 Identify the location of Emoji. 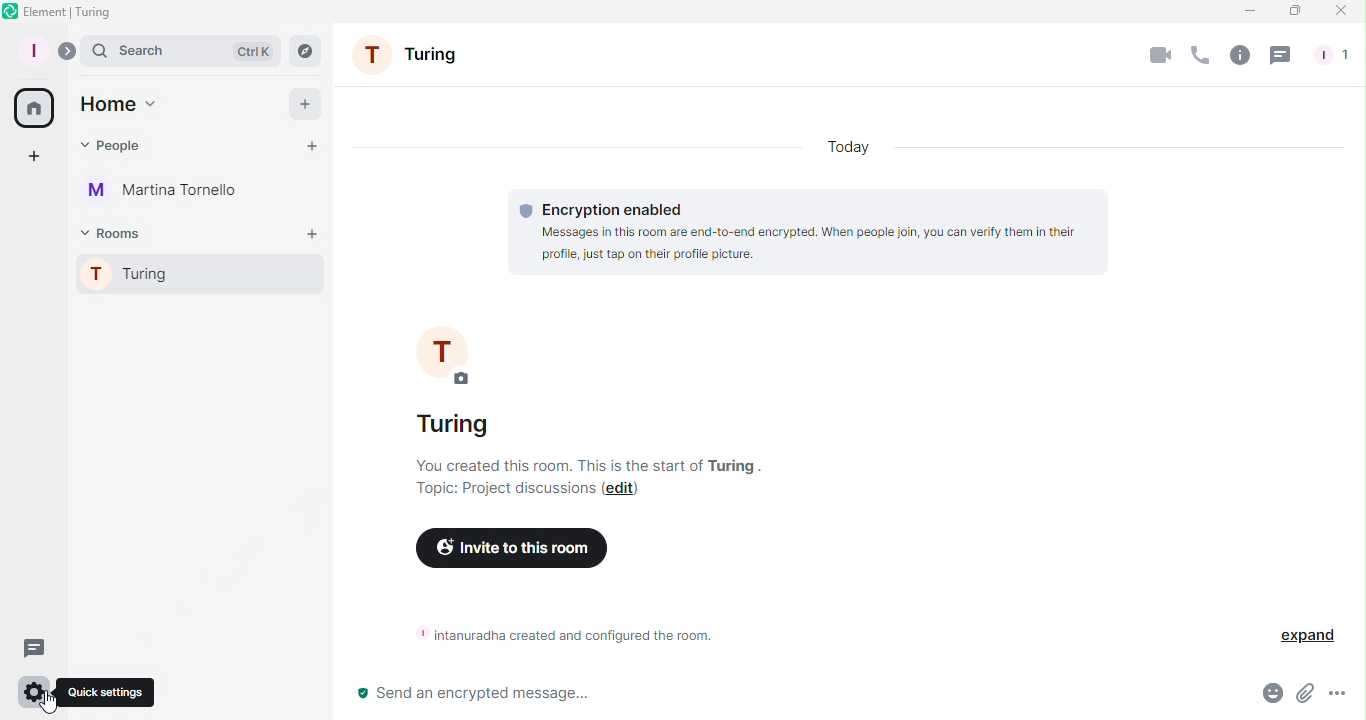
(1265, 694).